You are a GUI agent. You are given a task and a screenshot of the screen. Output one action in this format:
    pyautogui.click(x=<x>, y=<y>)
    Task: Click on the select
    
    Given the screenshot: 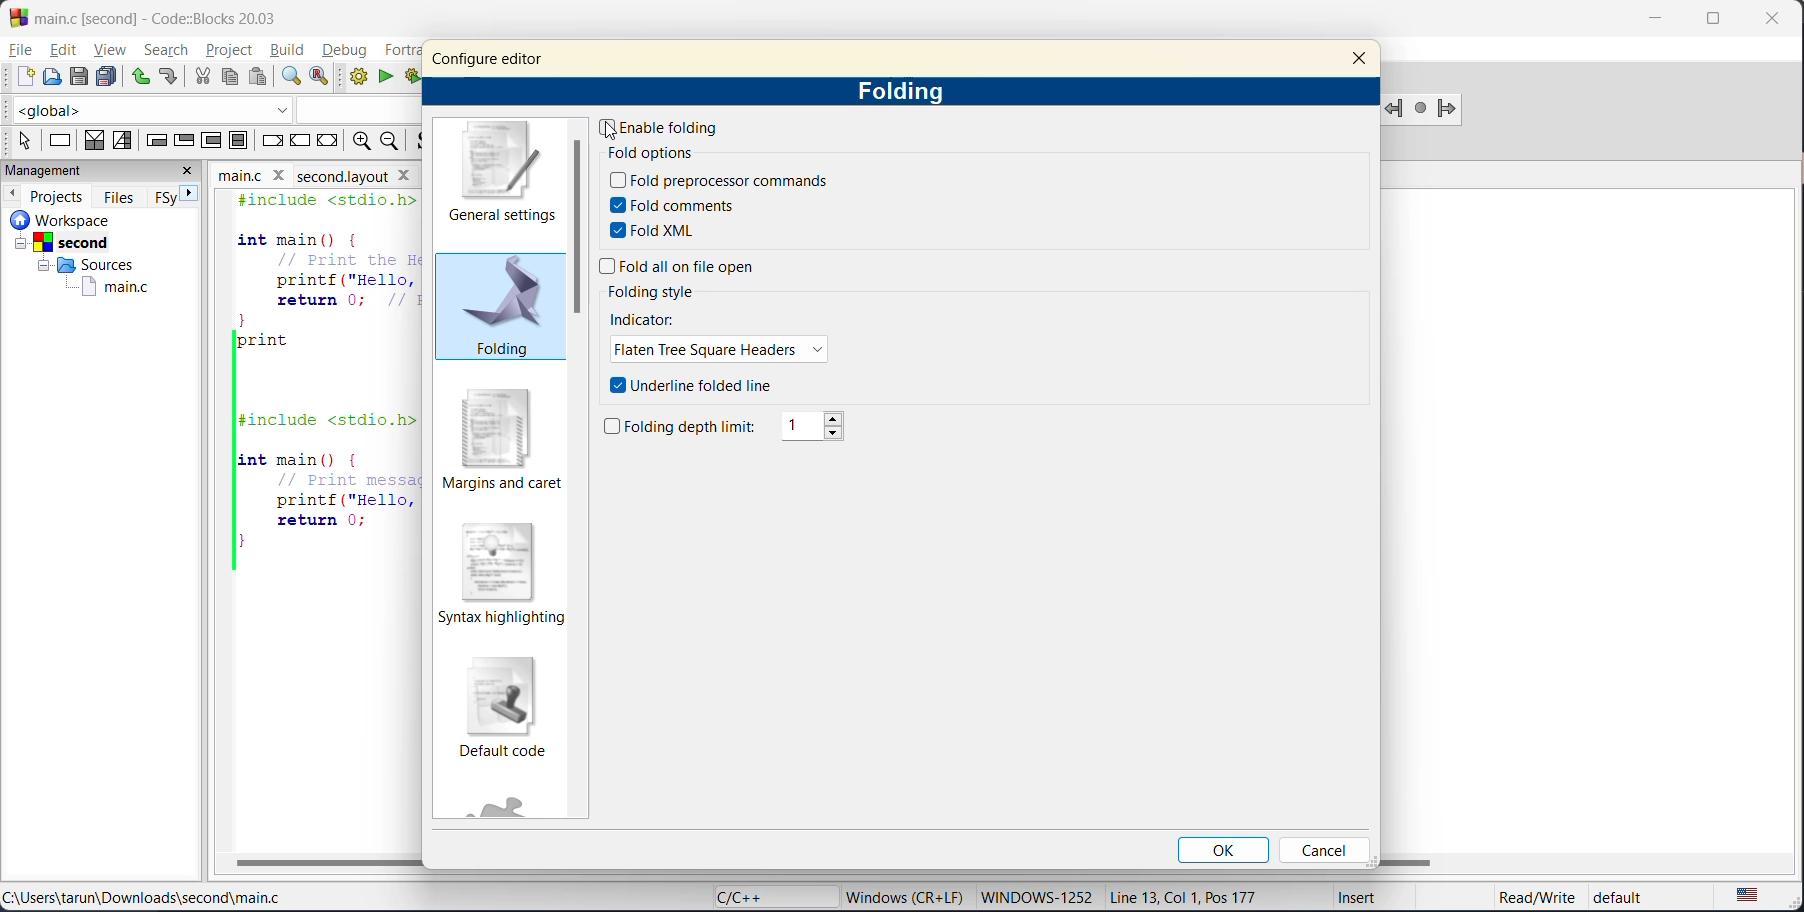 What is the action you would take?
    pyautogui.click(x=18, y=138)
    